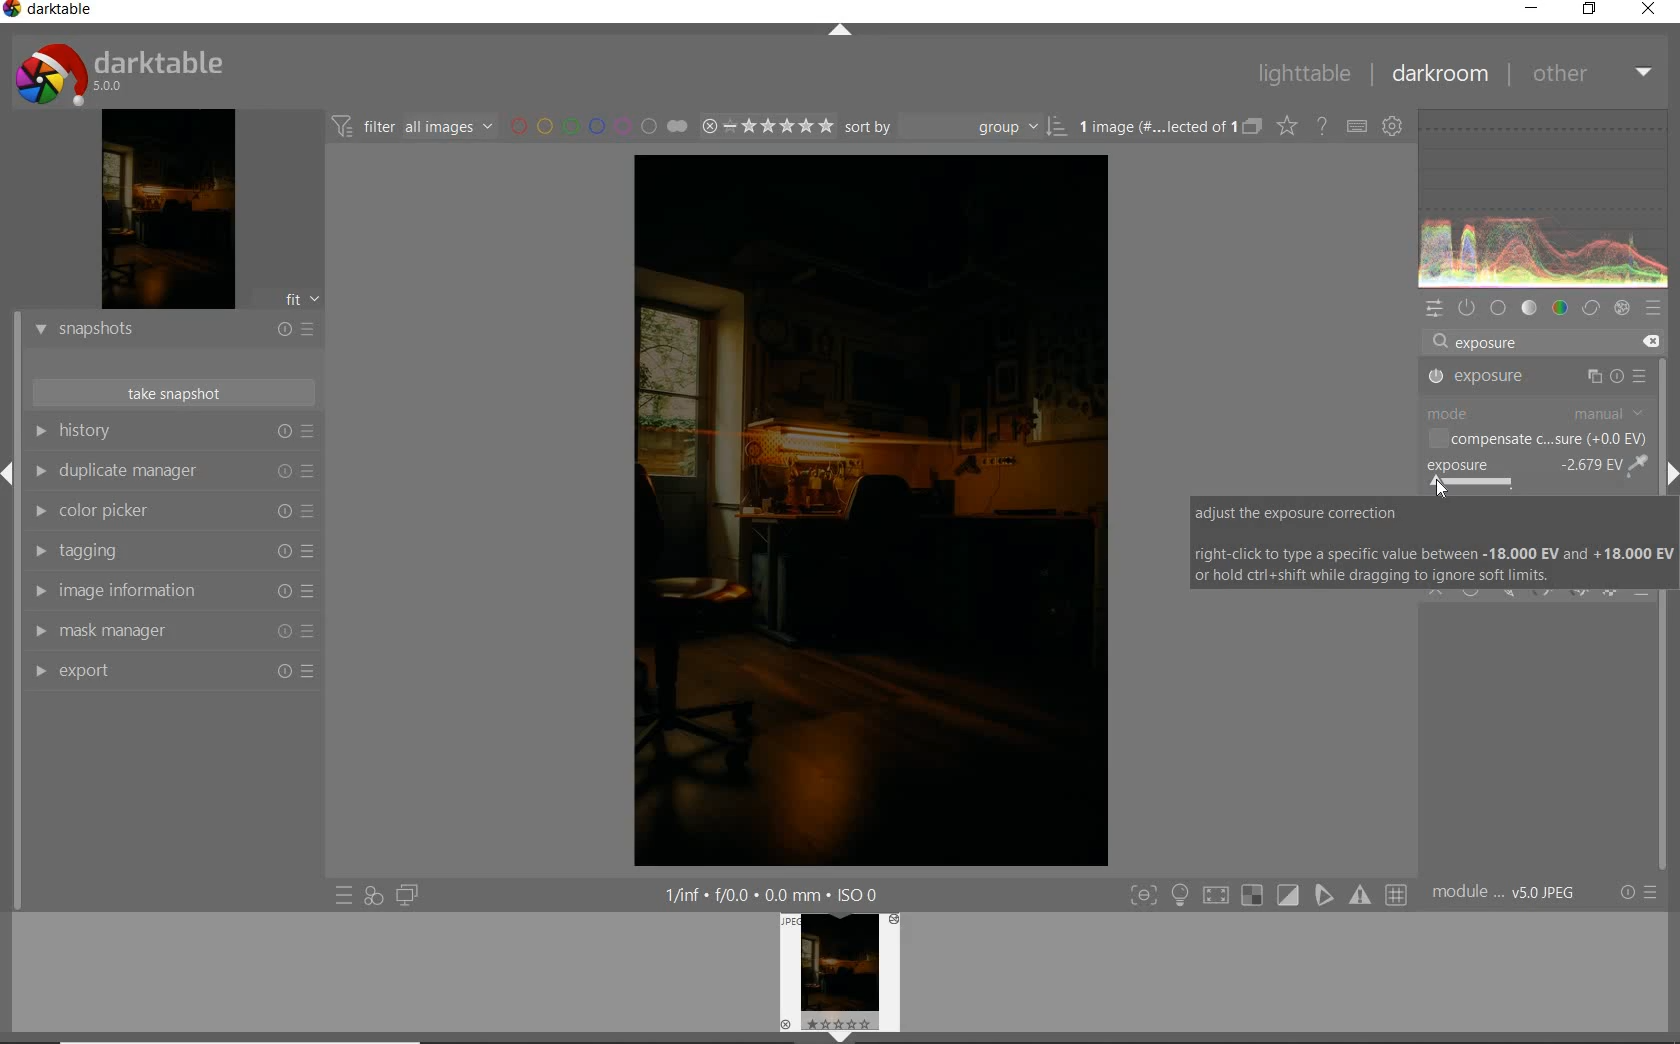  I want to click on presets, so click(1654, 309).